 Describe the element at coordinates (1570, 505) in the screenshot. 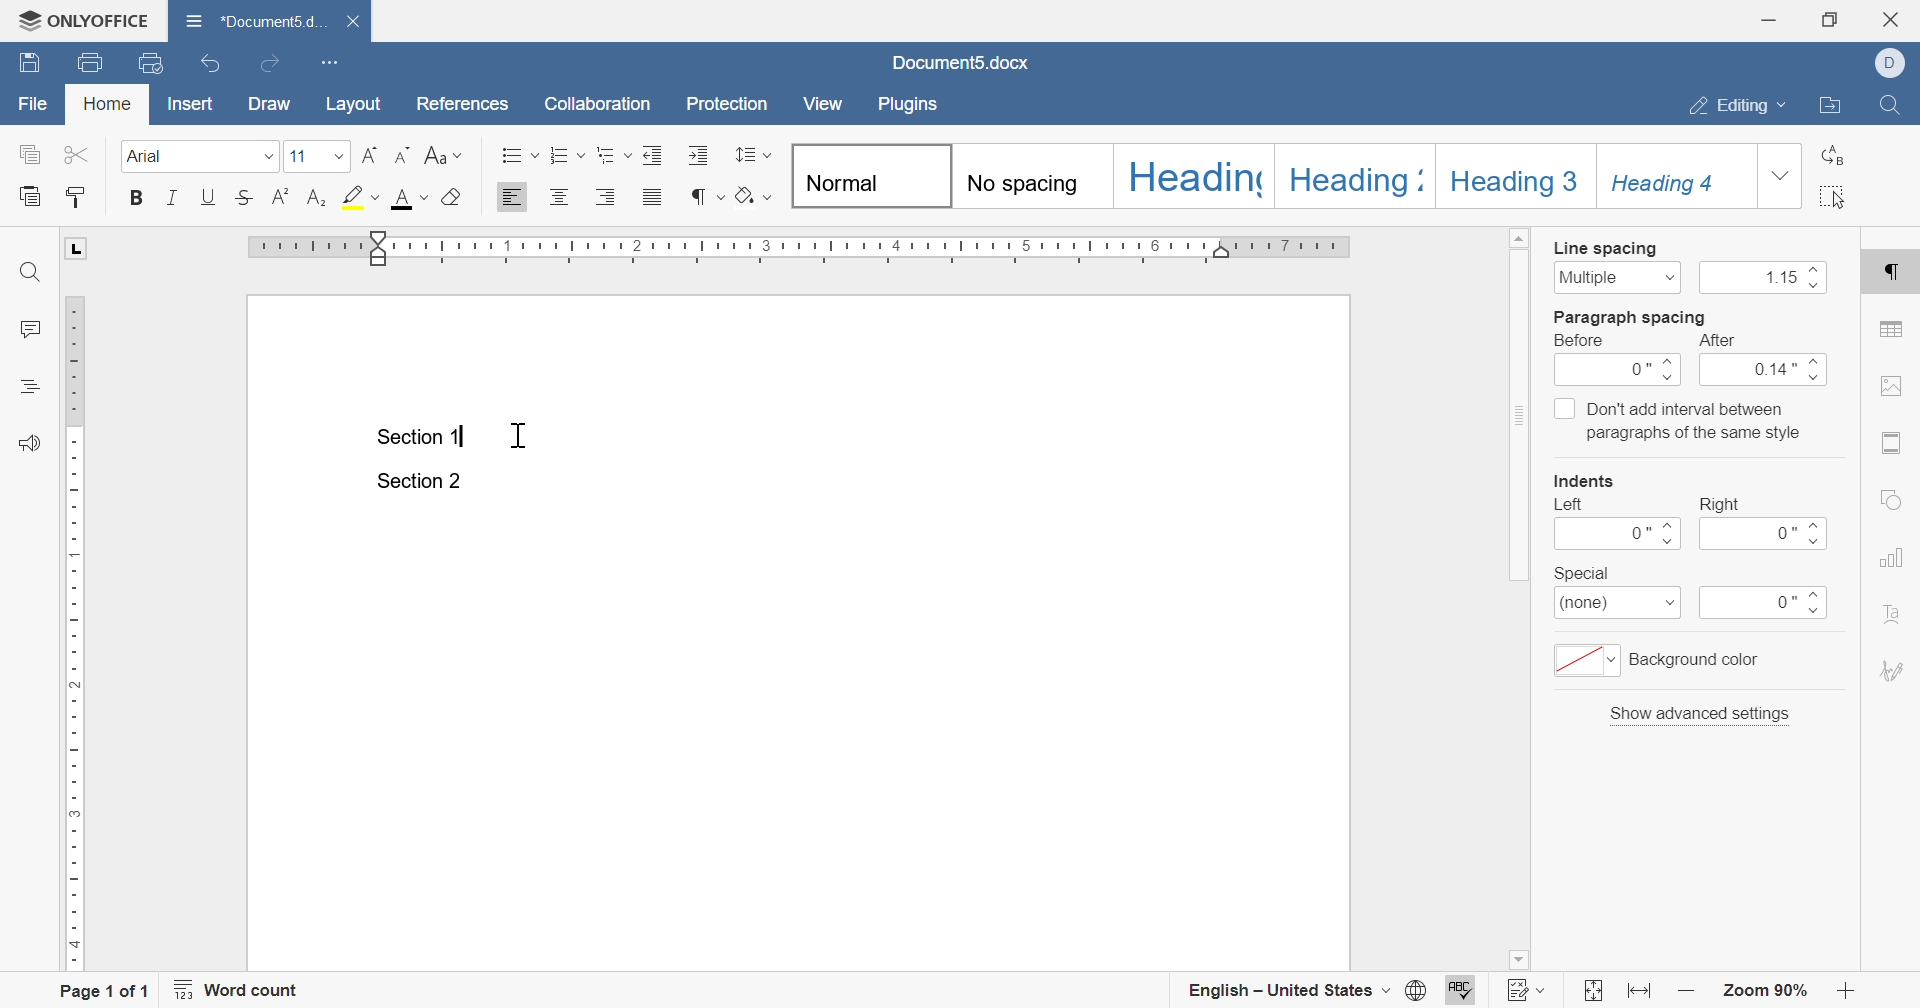

I see `left` at that location.